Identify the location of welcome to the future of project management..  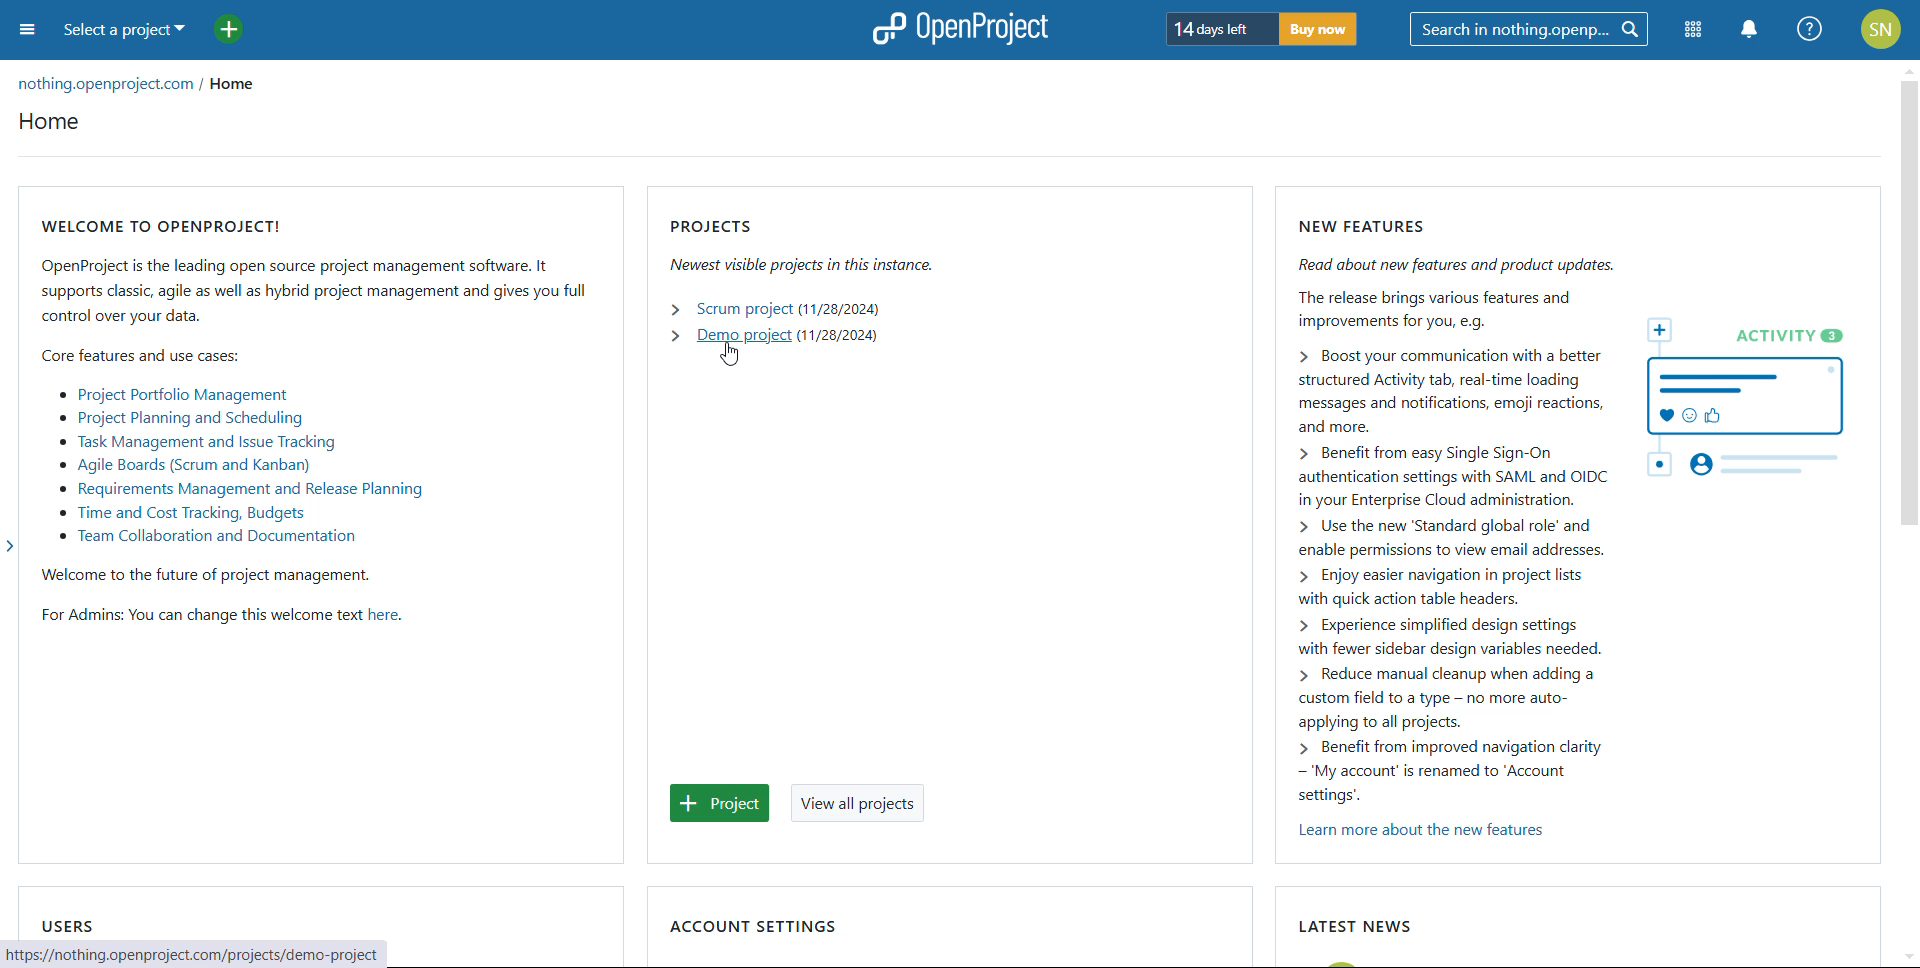
(209, 576).